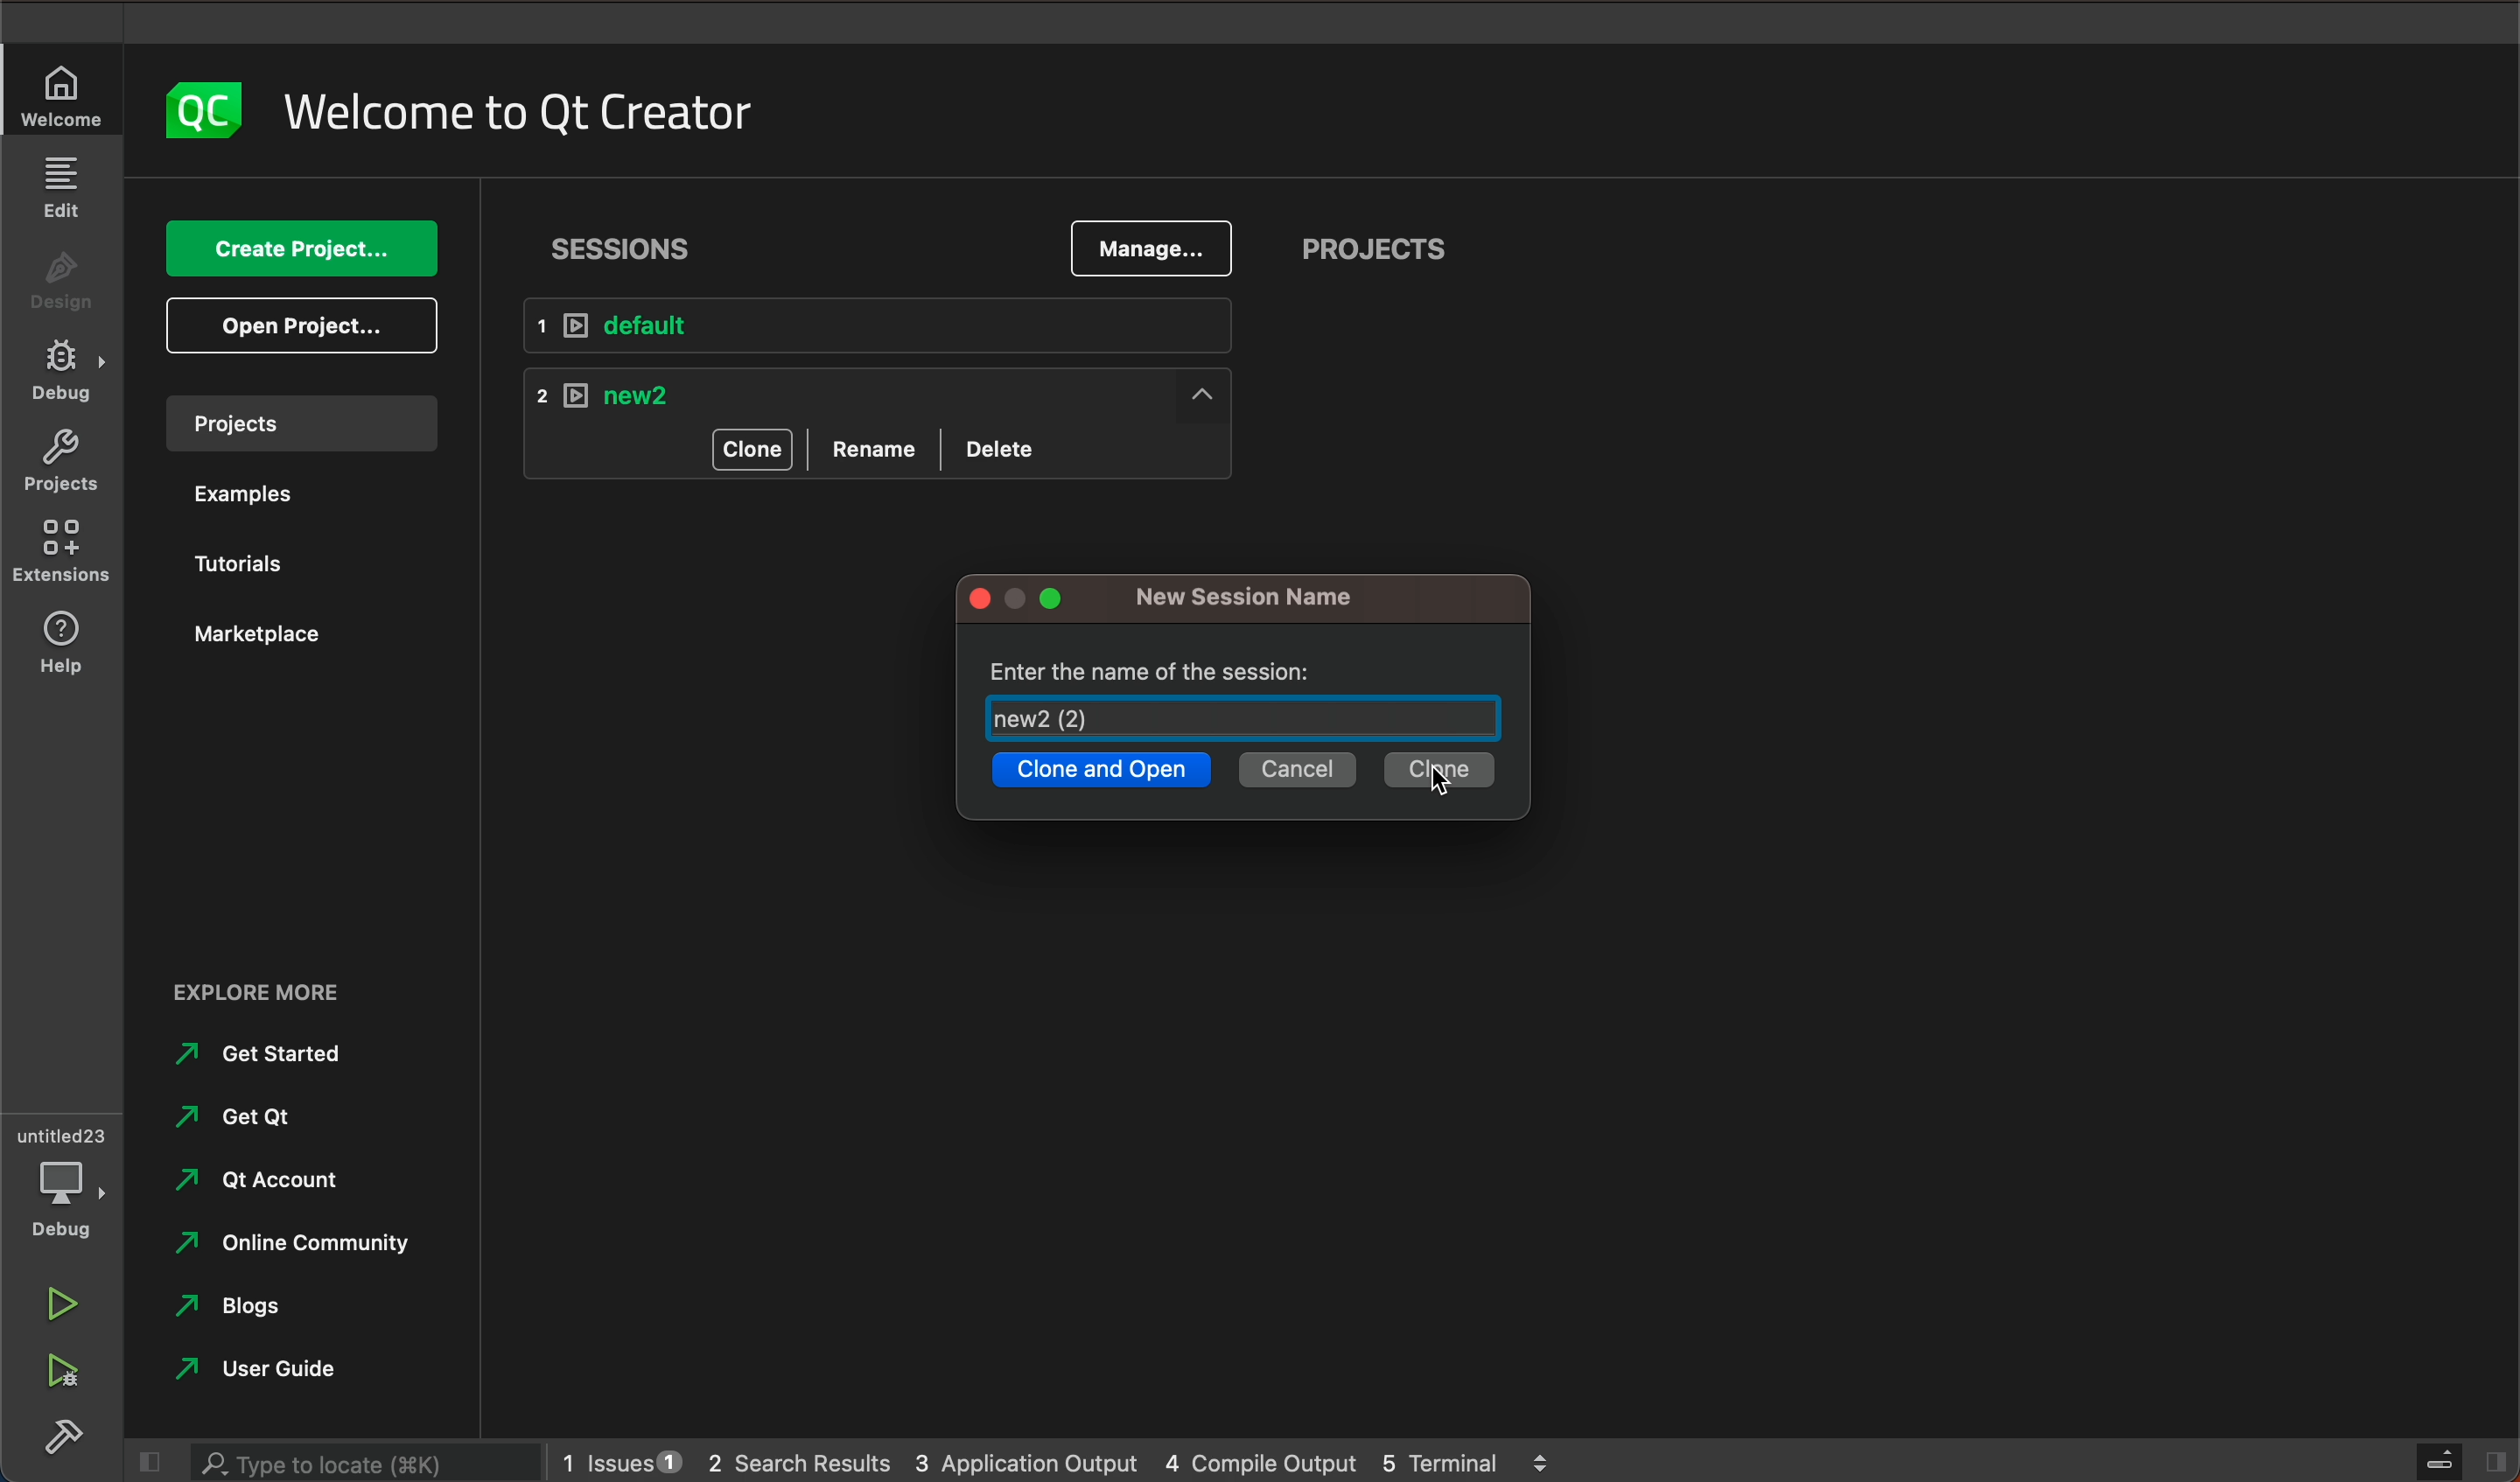 The image size is (2520, 1482). What do you see at coordinates (60, 1180) in the screenshot?
I see `debug` at bounding box center [60, 1180].